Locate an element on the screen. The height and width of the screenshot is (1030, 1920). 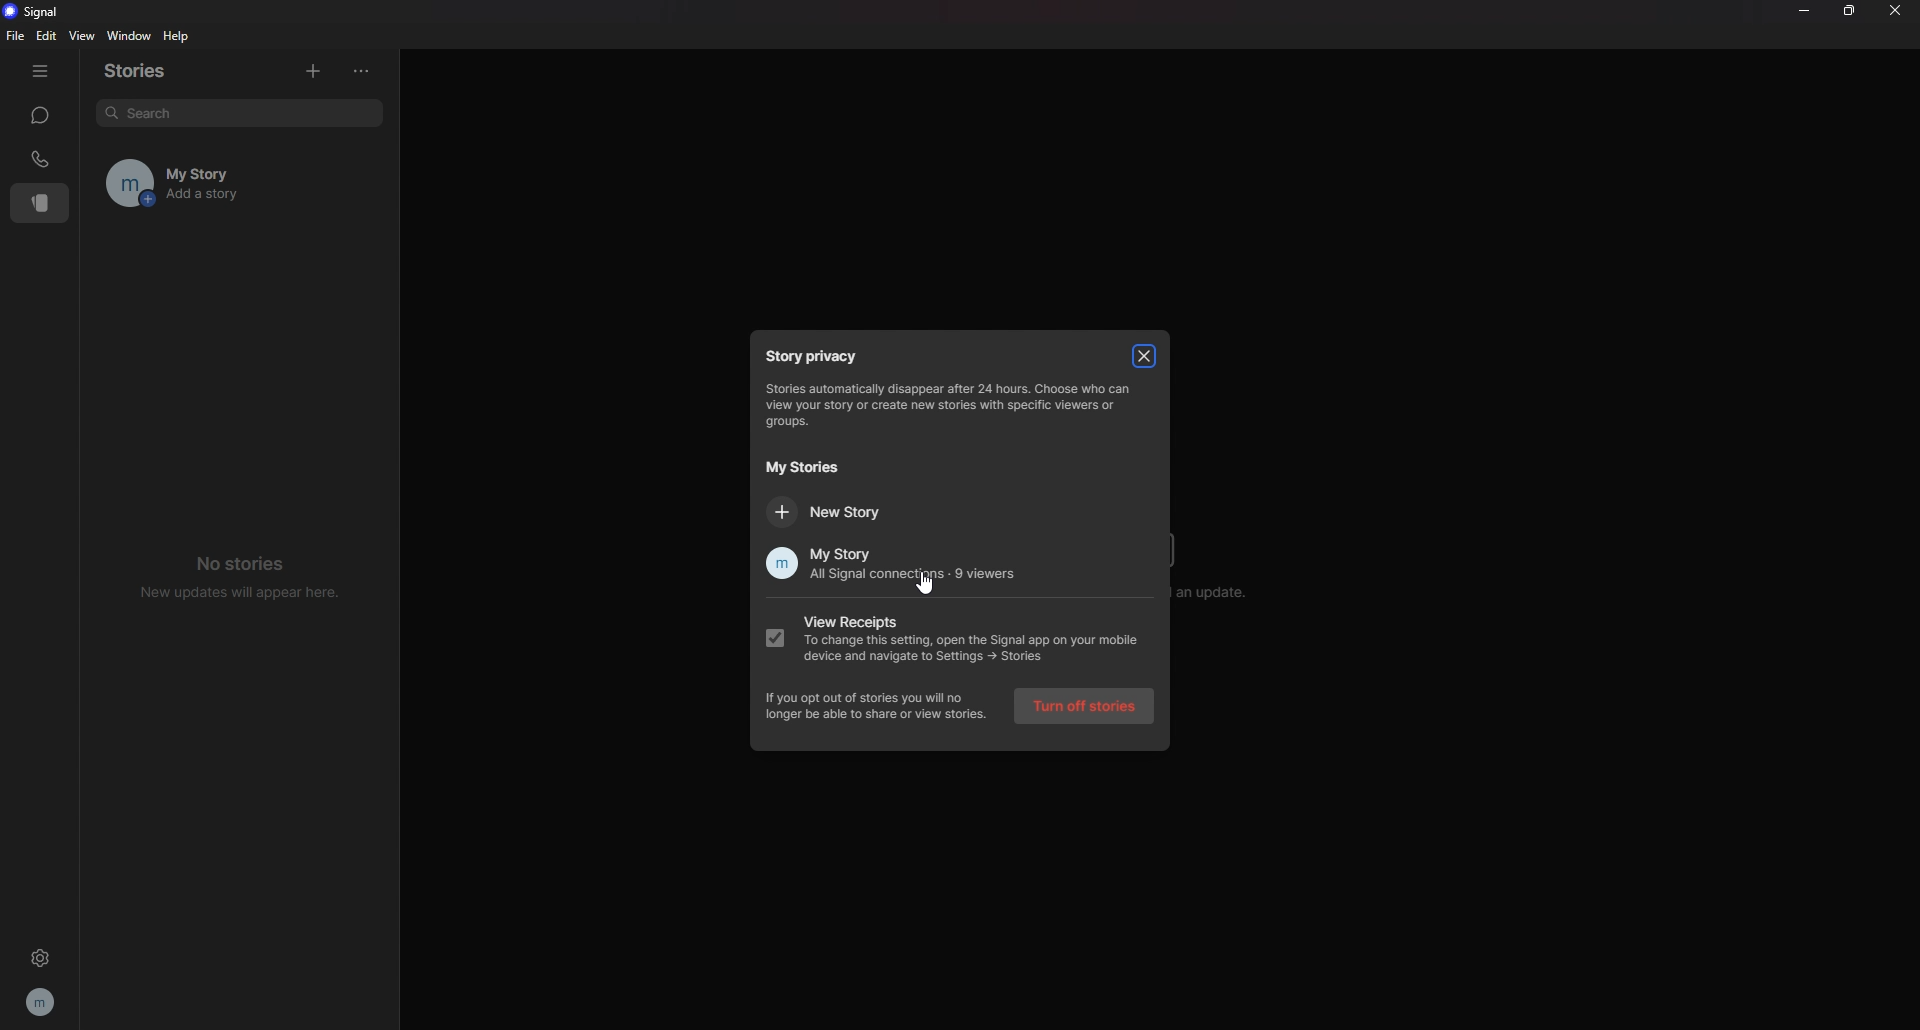
close is located at coordinates (1145, 355).